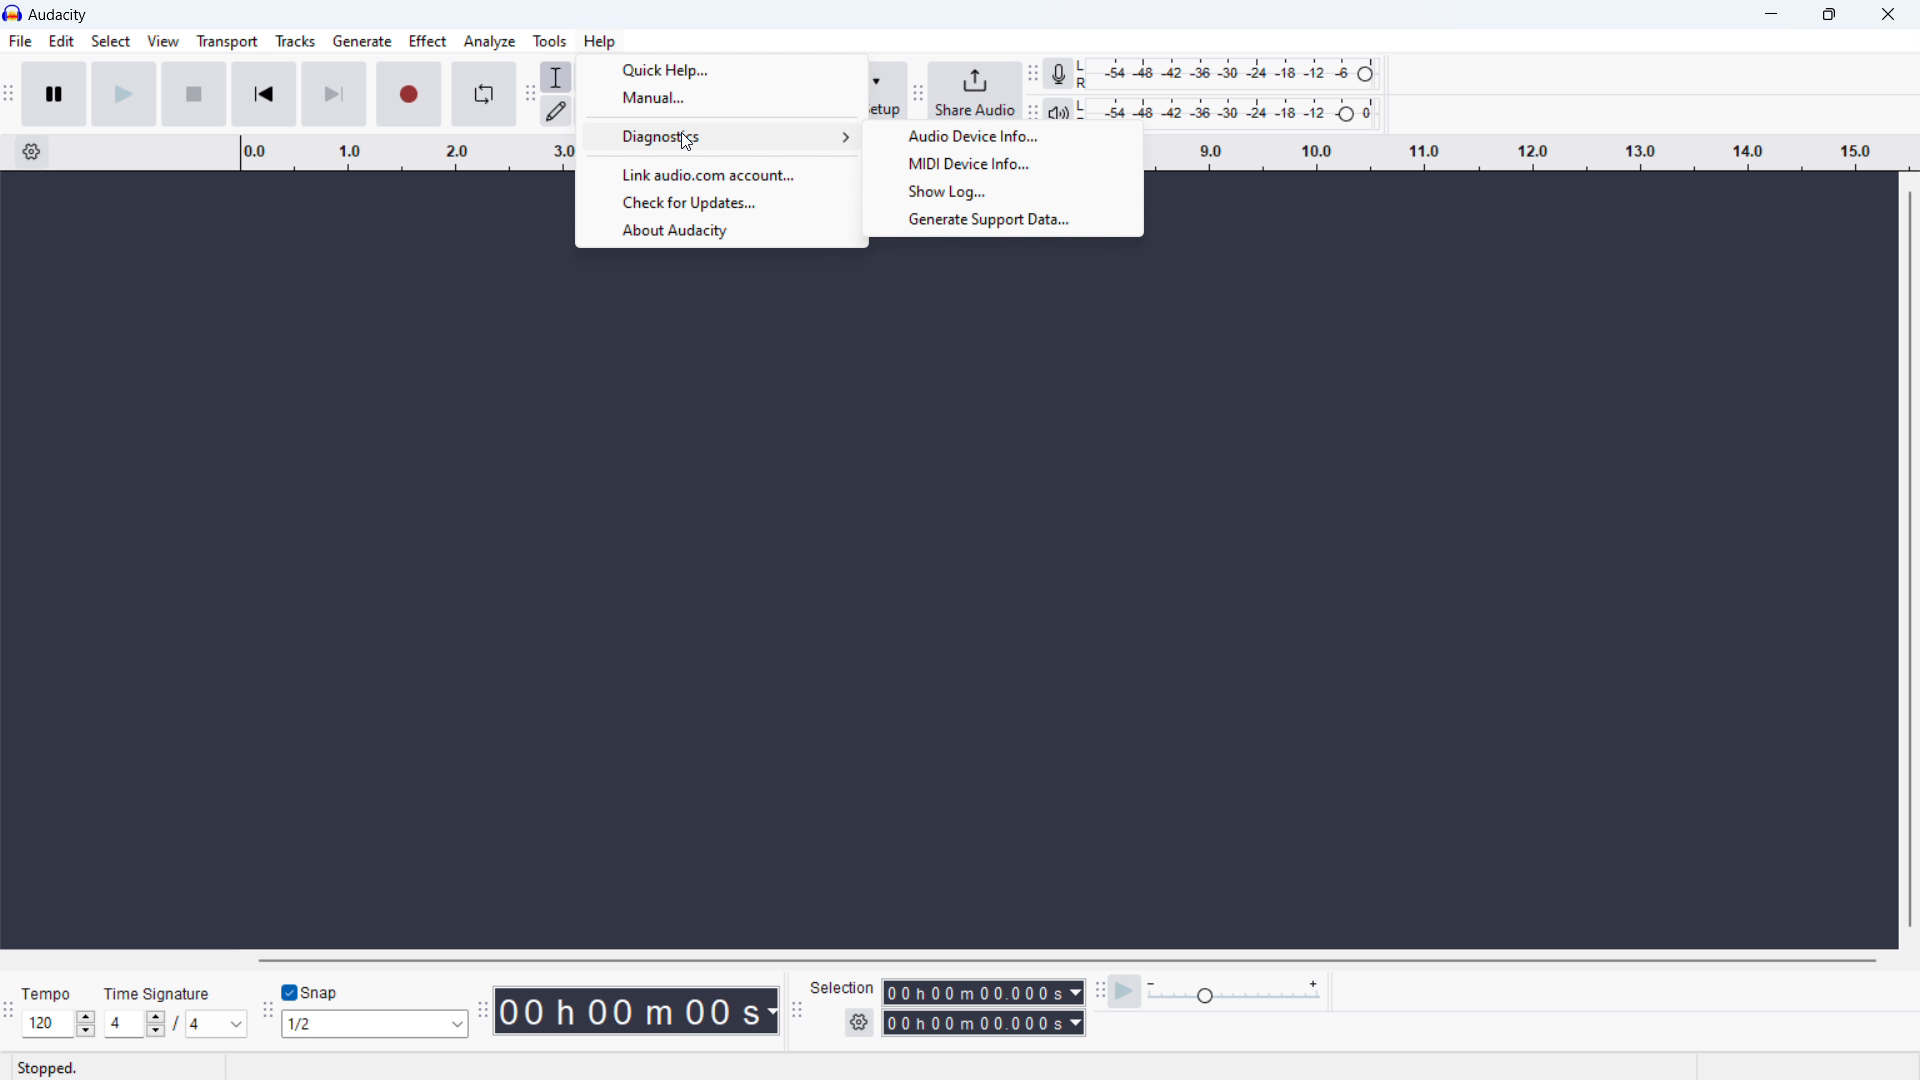  Describe the element at coordinates (483, 94) in the screenshot. I see `enable loop` at that location.